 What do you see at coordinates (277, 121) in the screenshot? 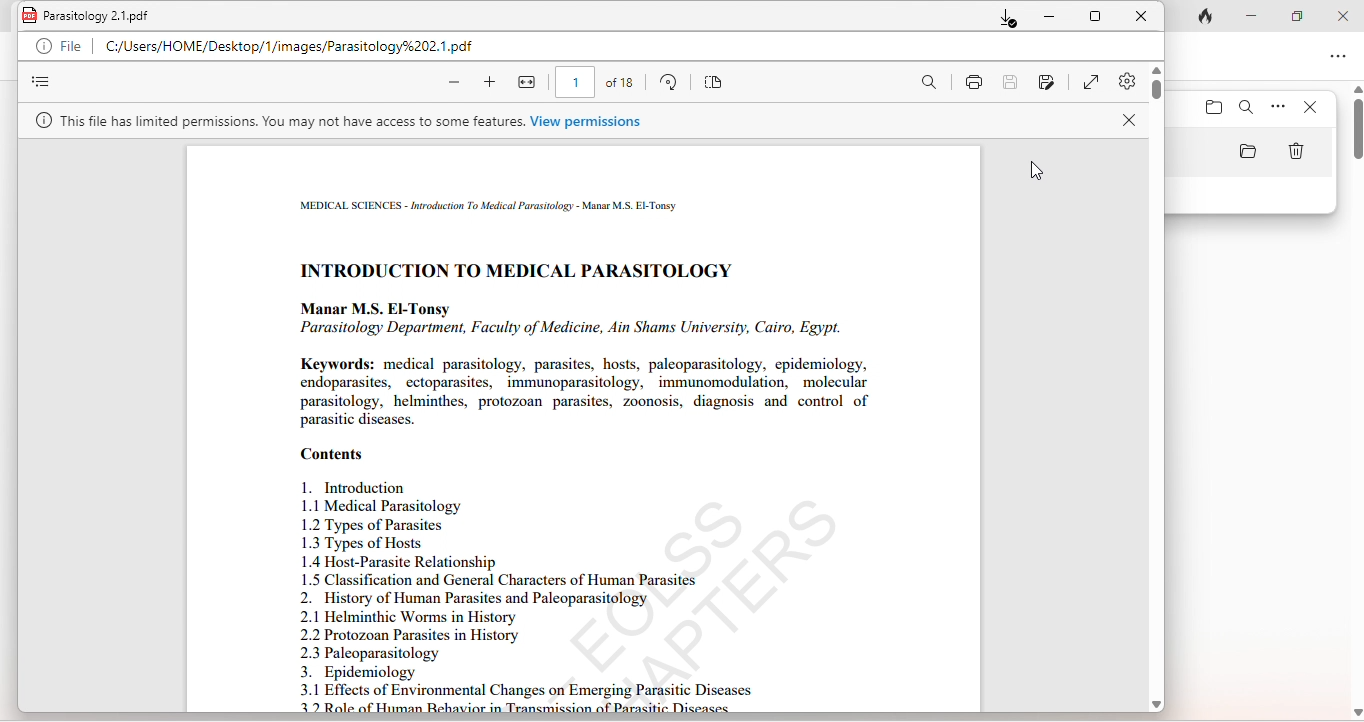
I see `This file has limited permissions. You may not have access to some features.` at bounding box center [277, 121].